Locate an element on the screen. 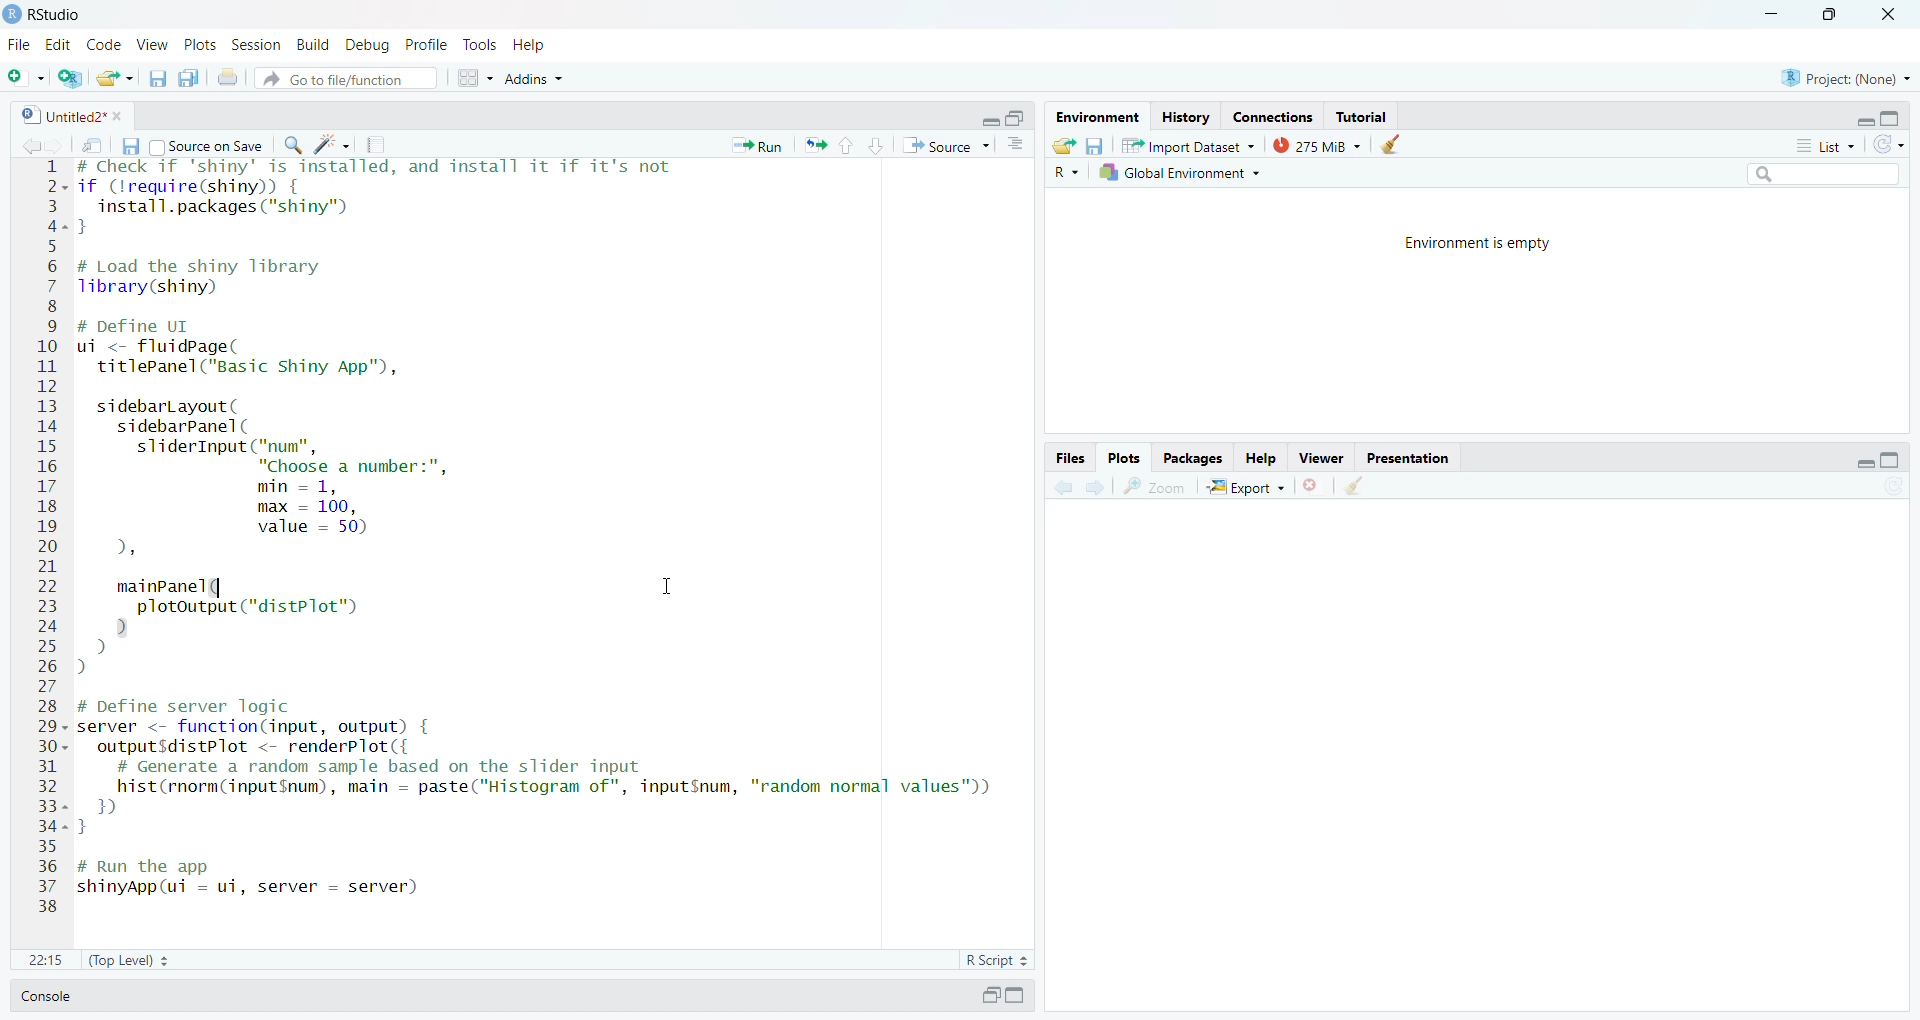 The width and height of the screenshot is (1920, 1020). resize is located at coordinates (990, 995).